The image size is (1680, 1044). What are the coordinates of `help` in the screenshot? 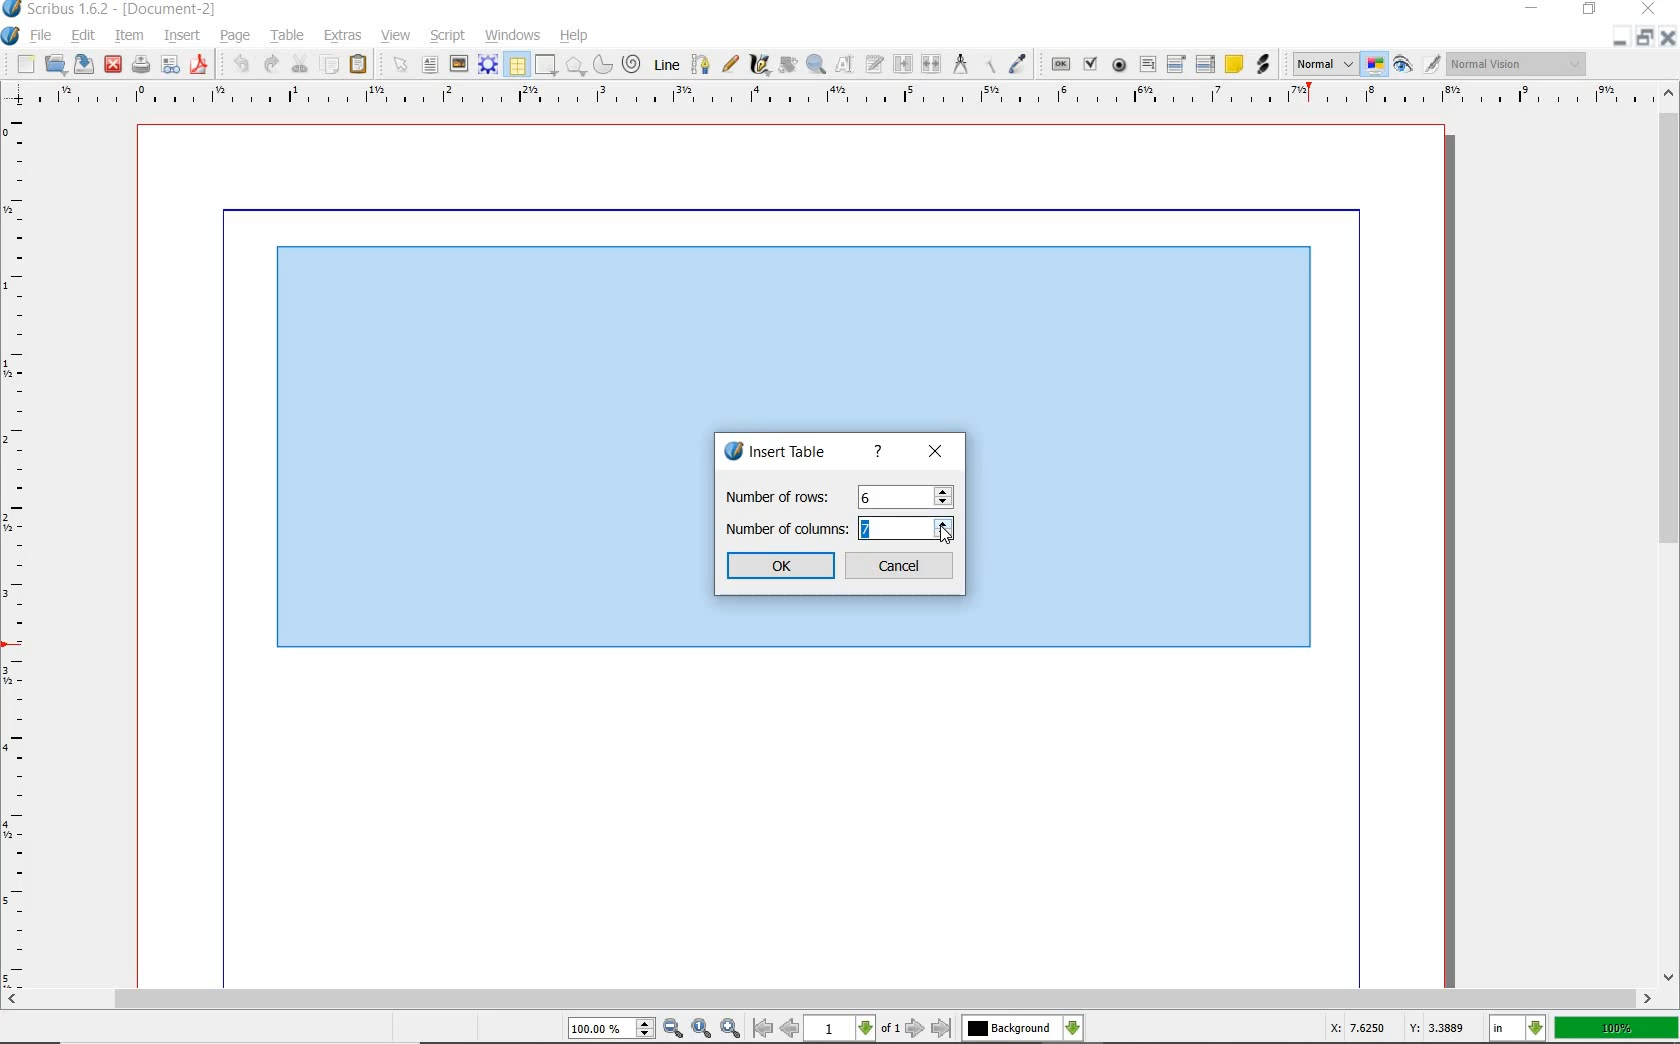 It's located at (577, 38).